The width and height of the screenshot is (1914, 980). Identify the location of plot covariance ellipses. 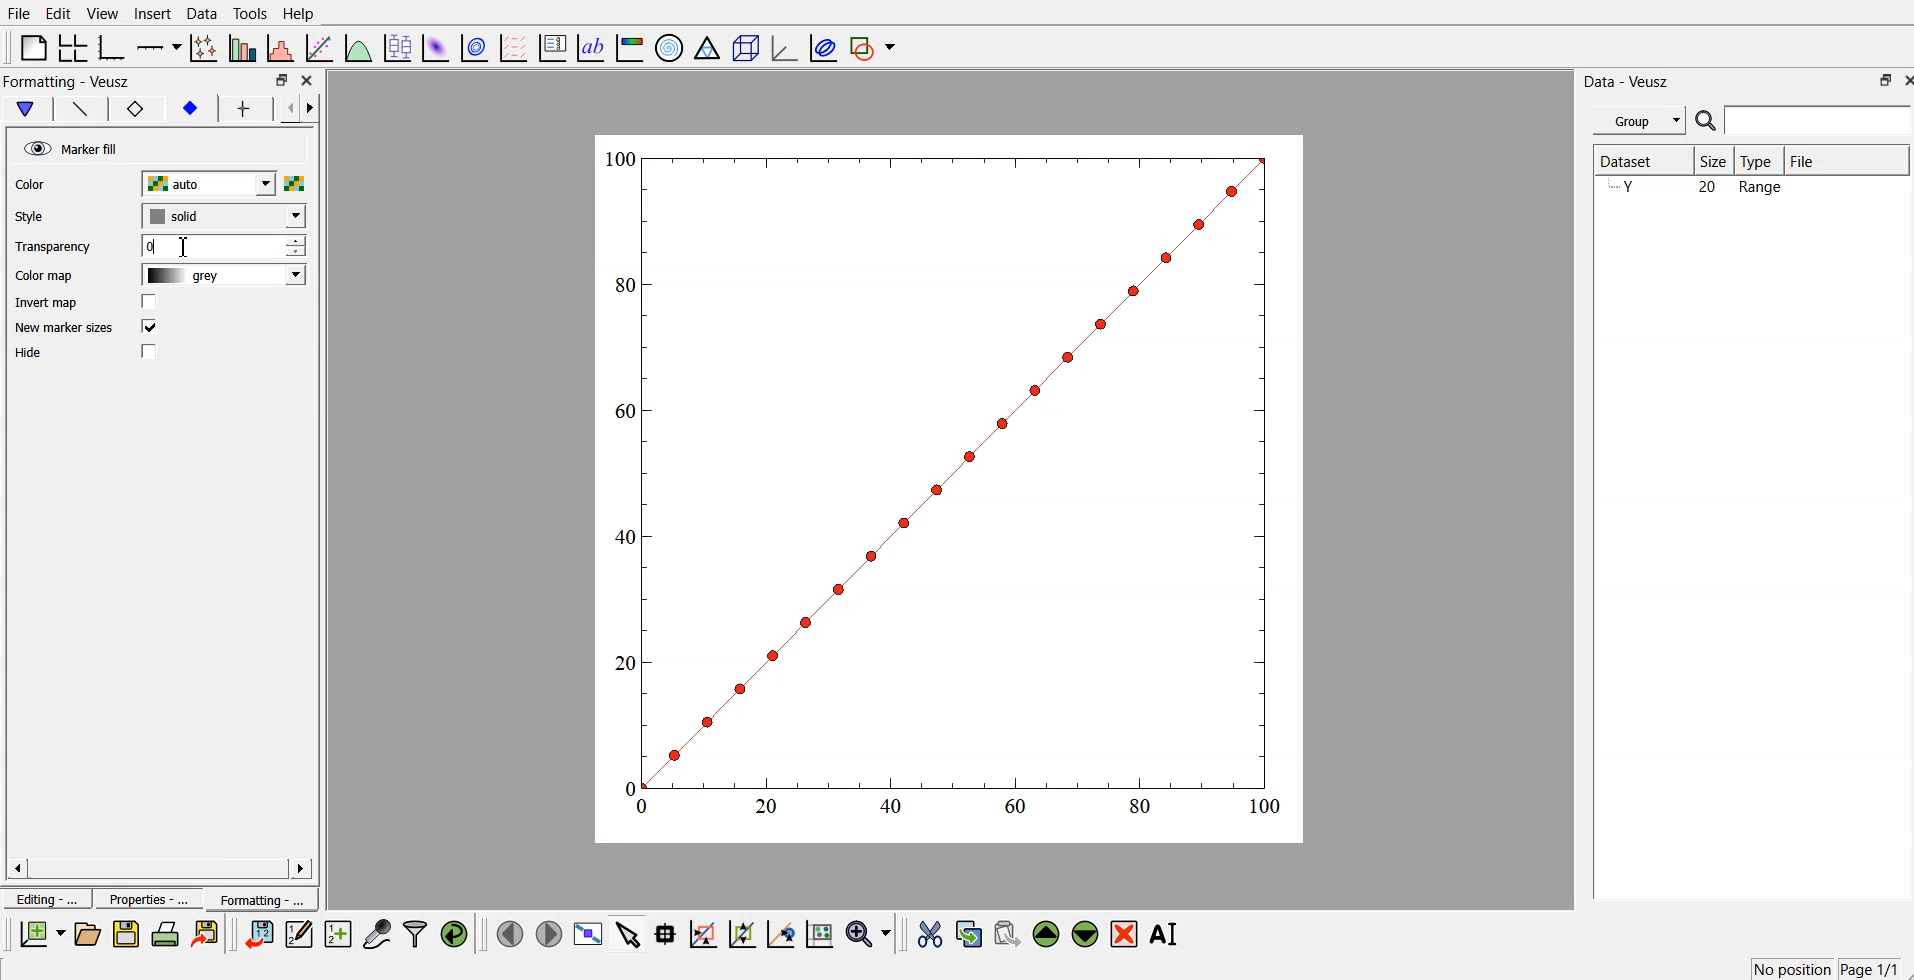
(819, 46).